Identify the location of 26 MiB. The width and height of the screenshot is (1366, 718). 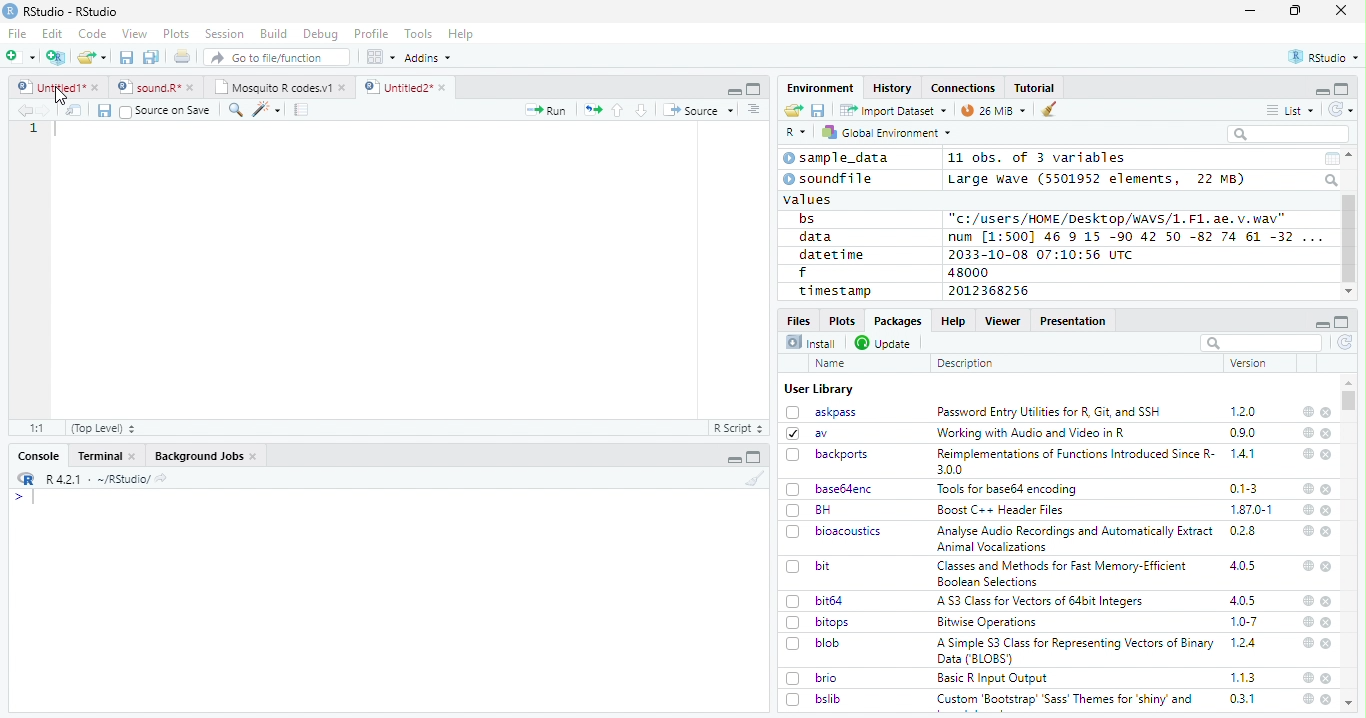
(994, 110).